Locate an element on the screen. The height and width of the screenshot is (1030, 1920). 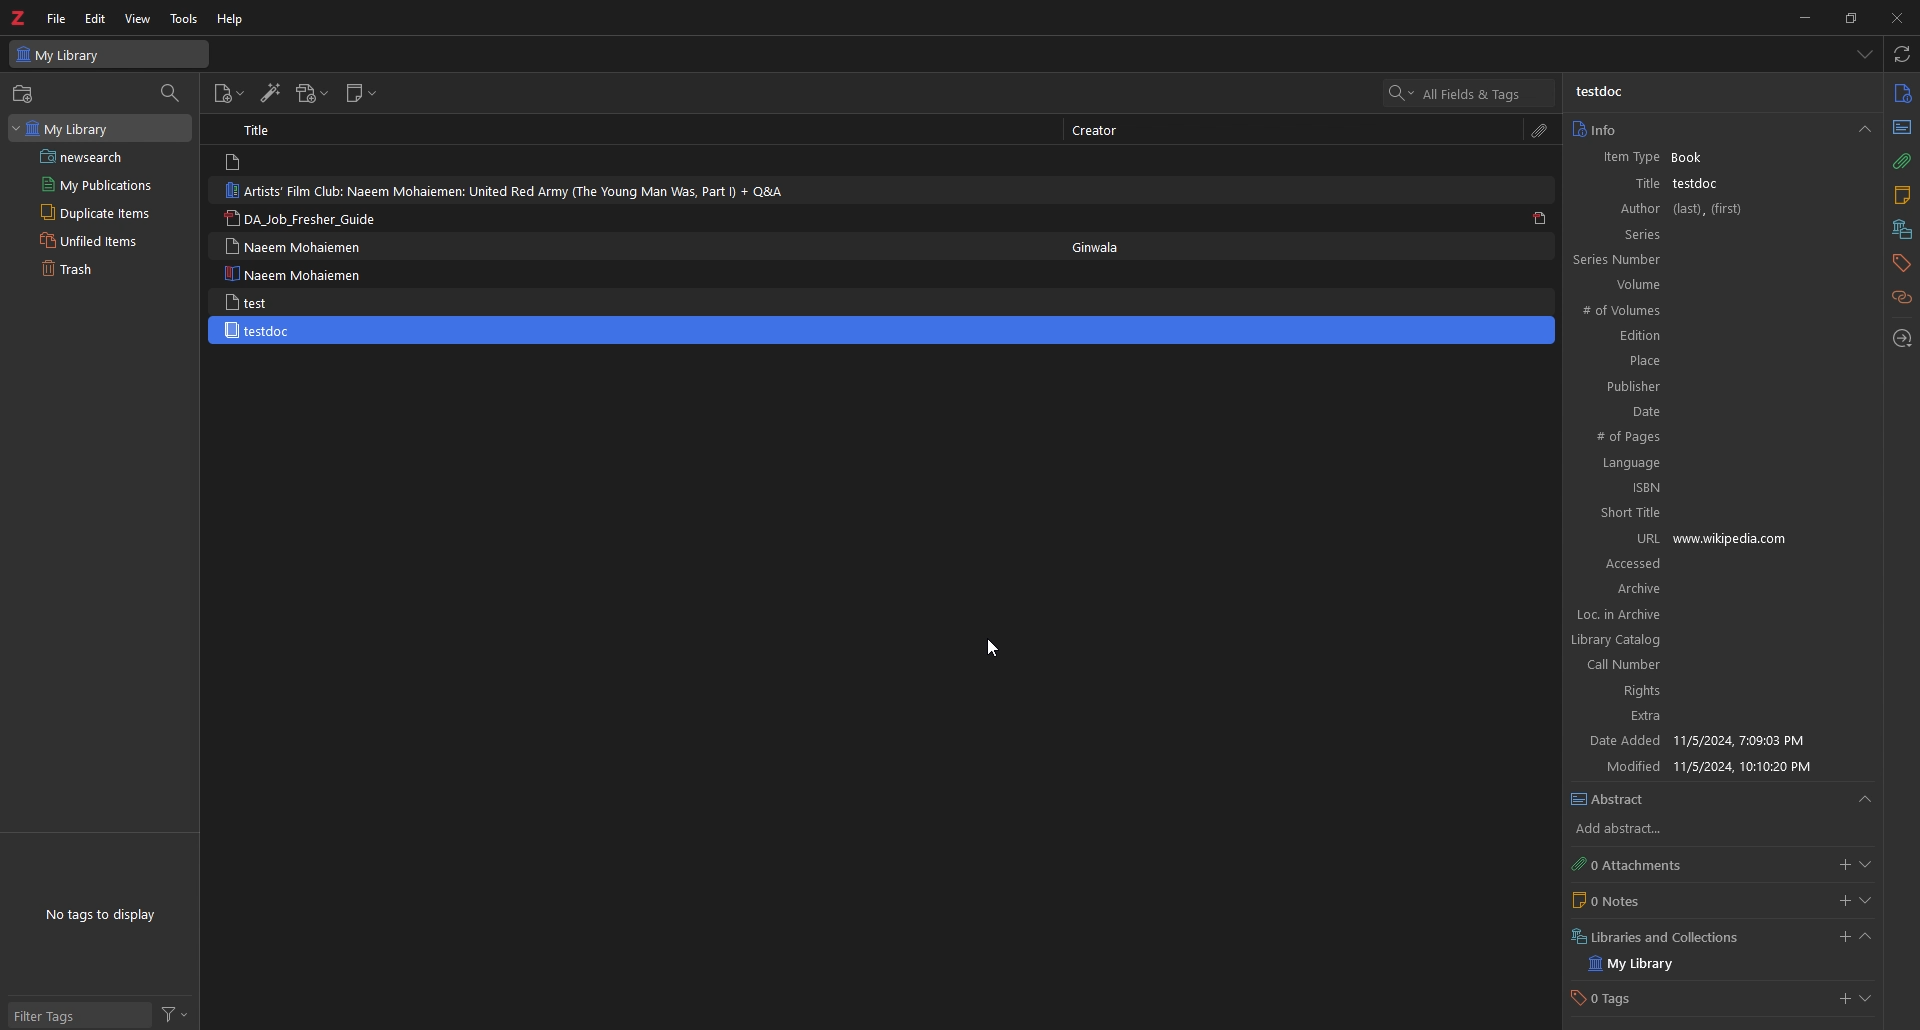
abstract is located at coordinates (1722, 800).